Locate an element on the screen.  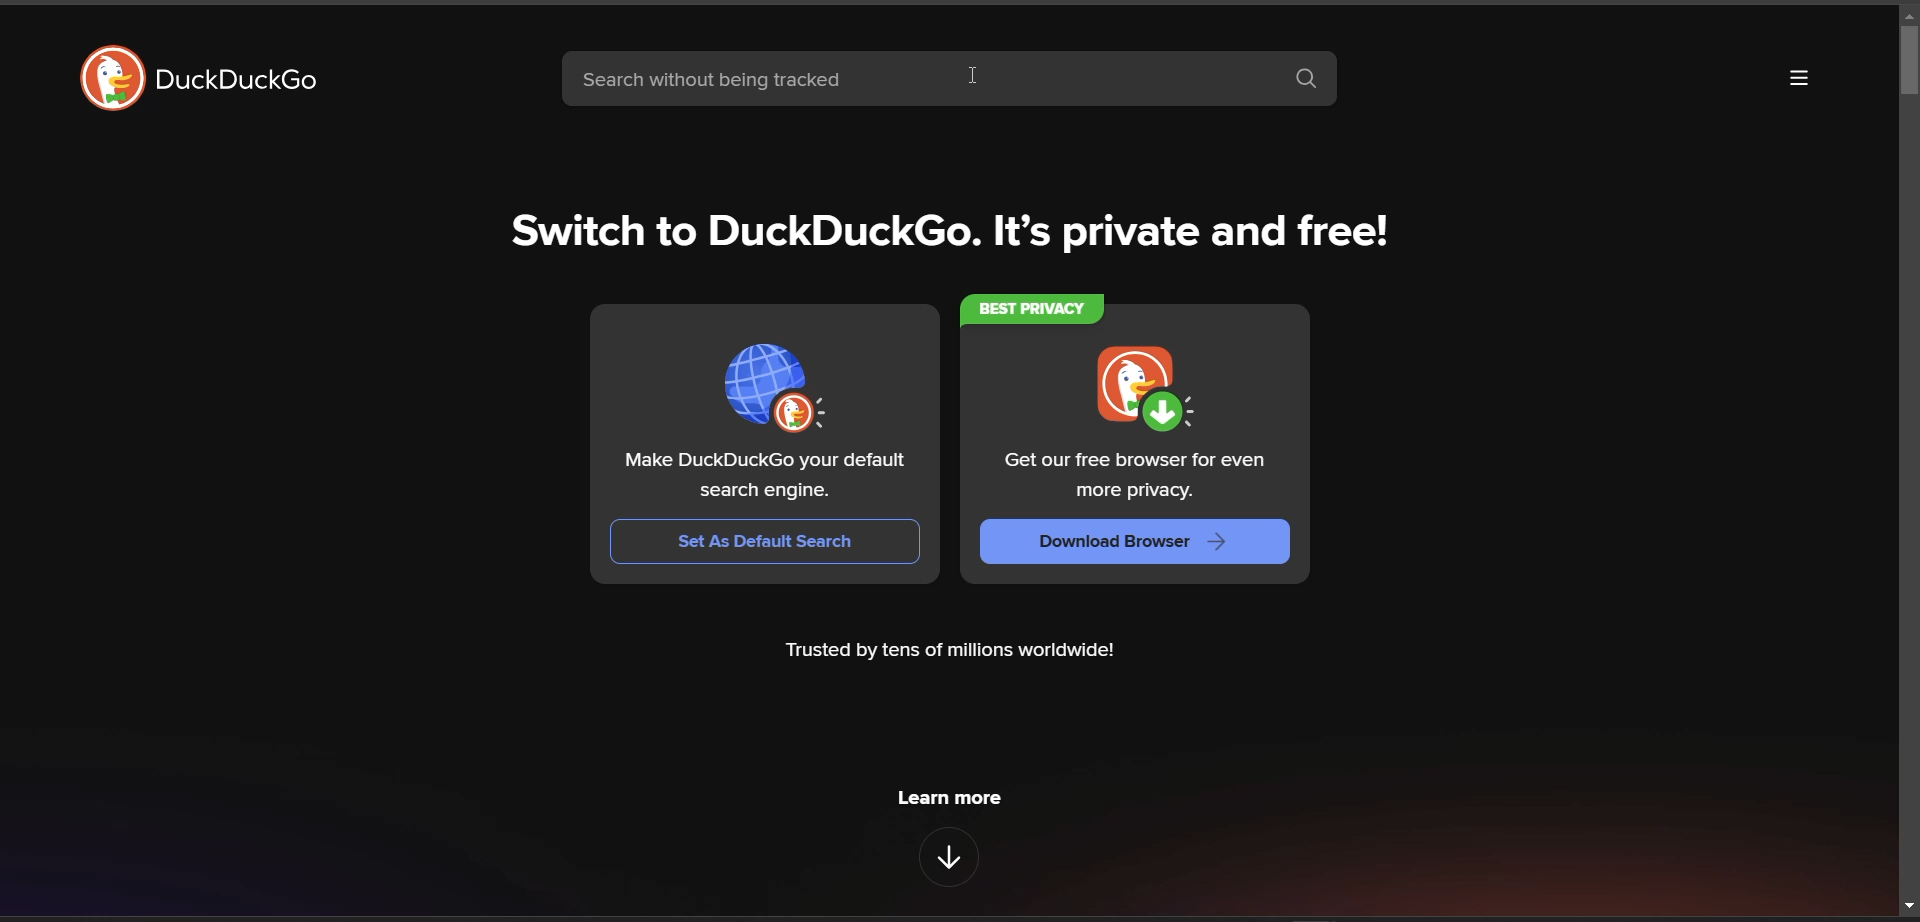
logo and title is located at coordinates (201, 78).